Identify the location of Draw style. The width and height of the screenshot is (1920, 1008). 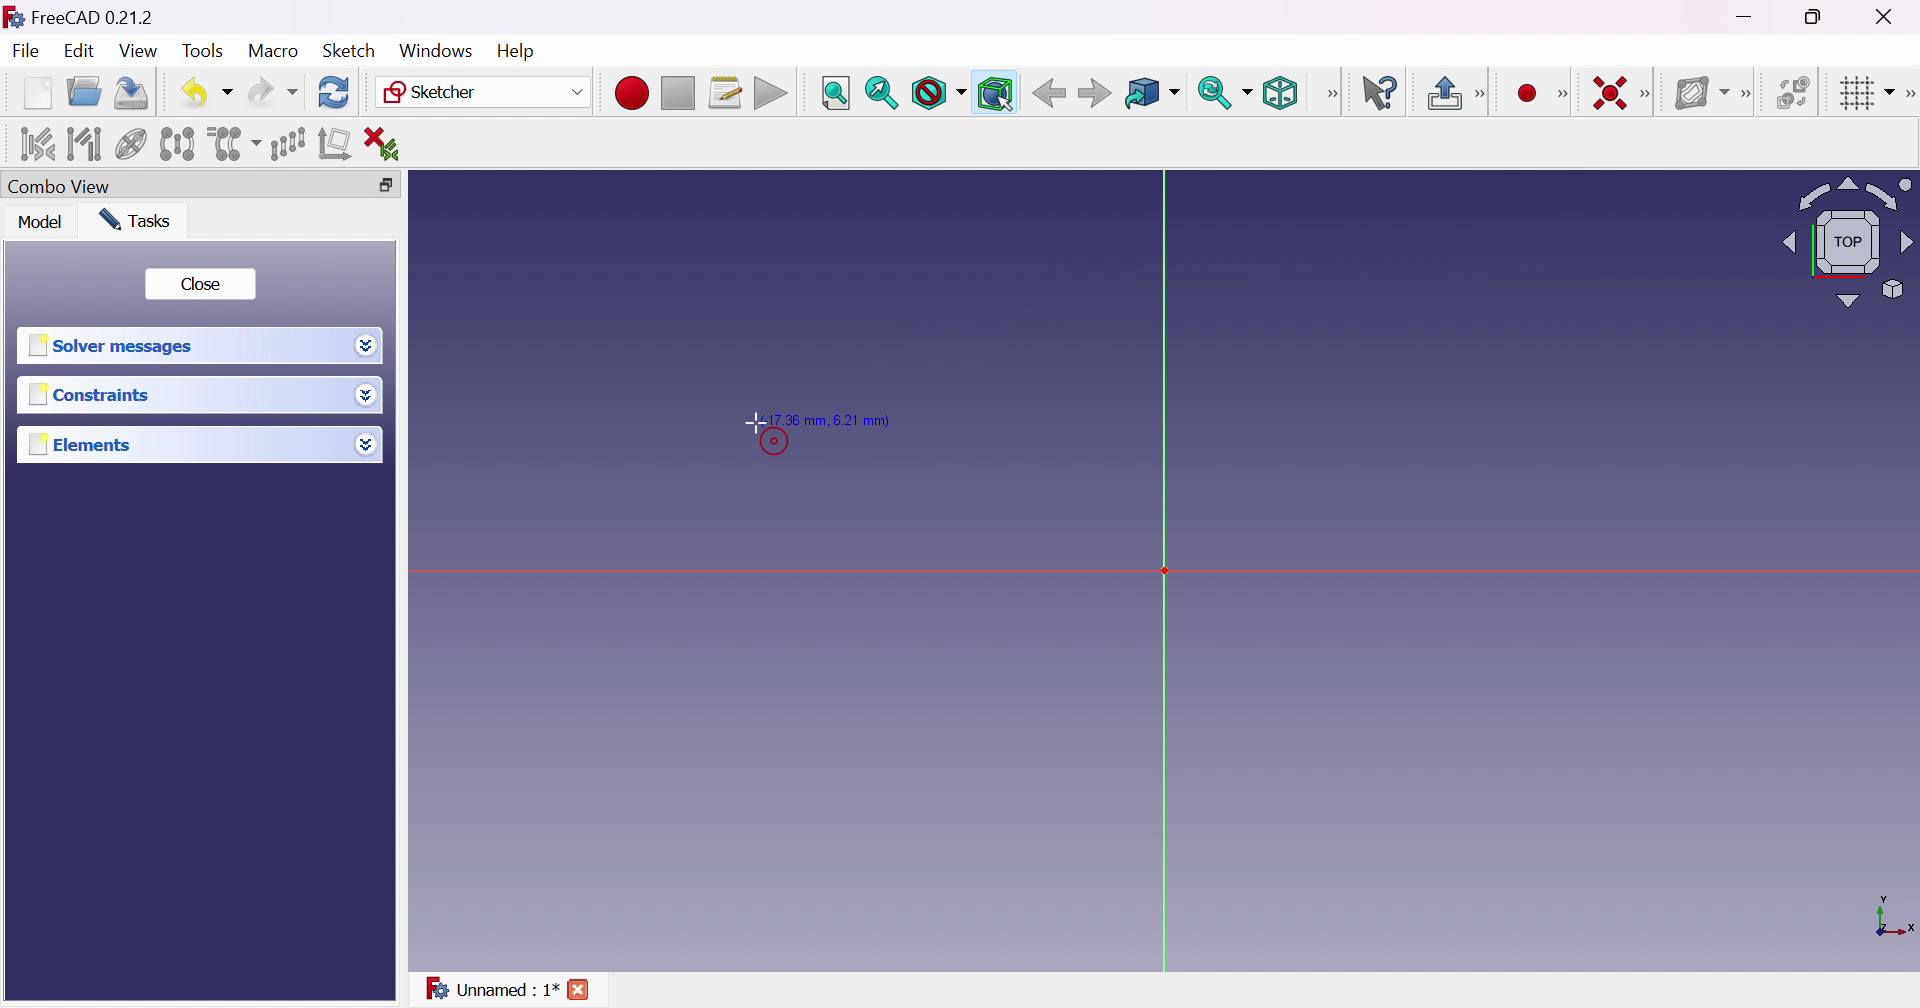
(940, 94).